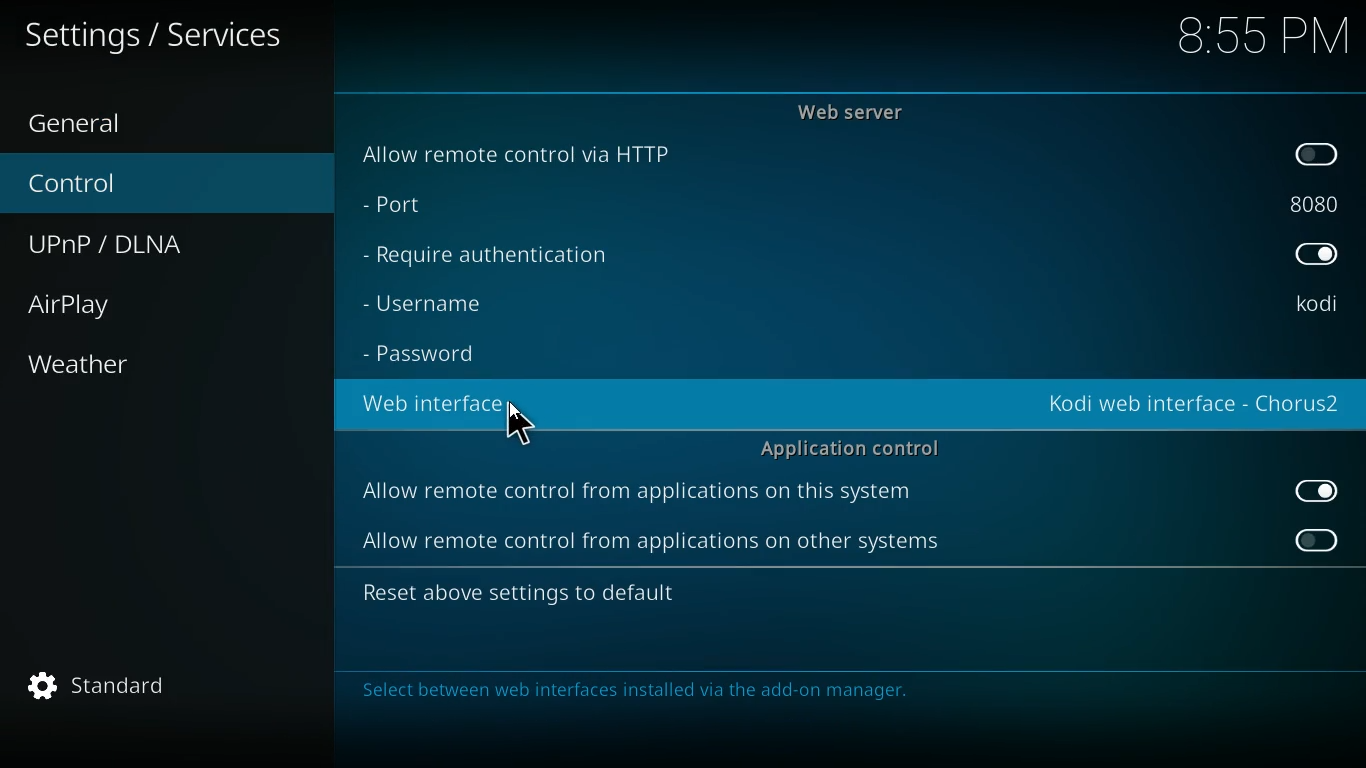 This screenshot has width=1366, height=768. I want to click on allow remote control, so click(639, 494).